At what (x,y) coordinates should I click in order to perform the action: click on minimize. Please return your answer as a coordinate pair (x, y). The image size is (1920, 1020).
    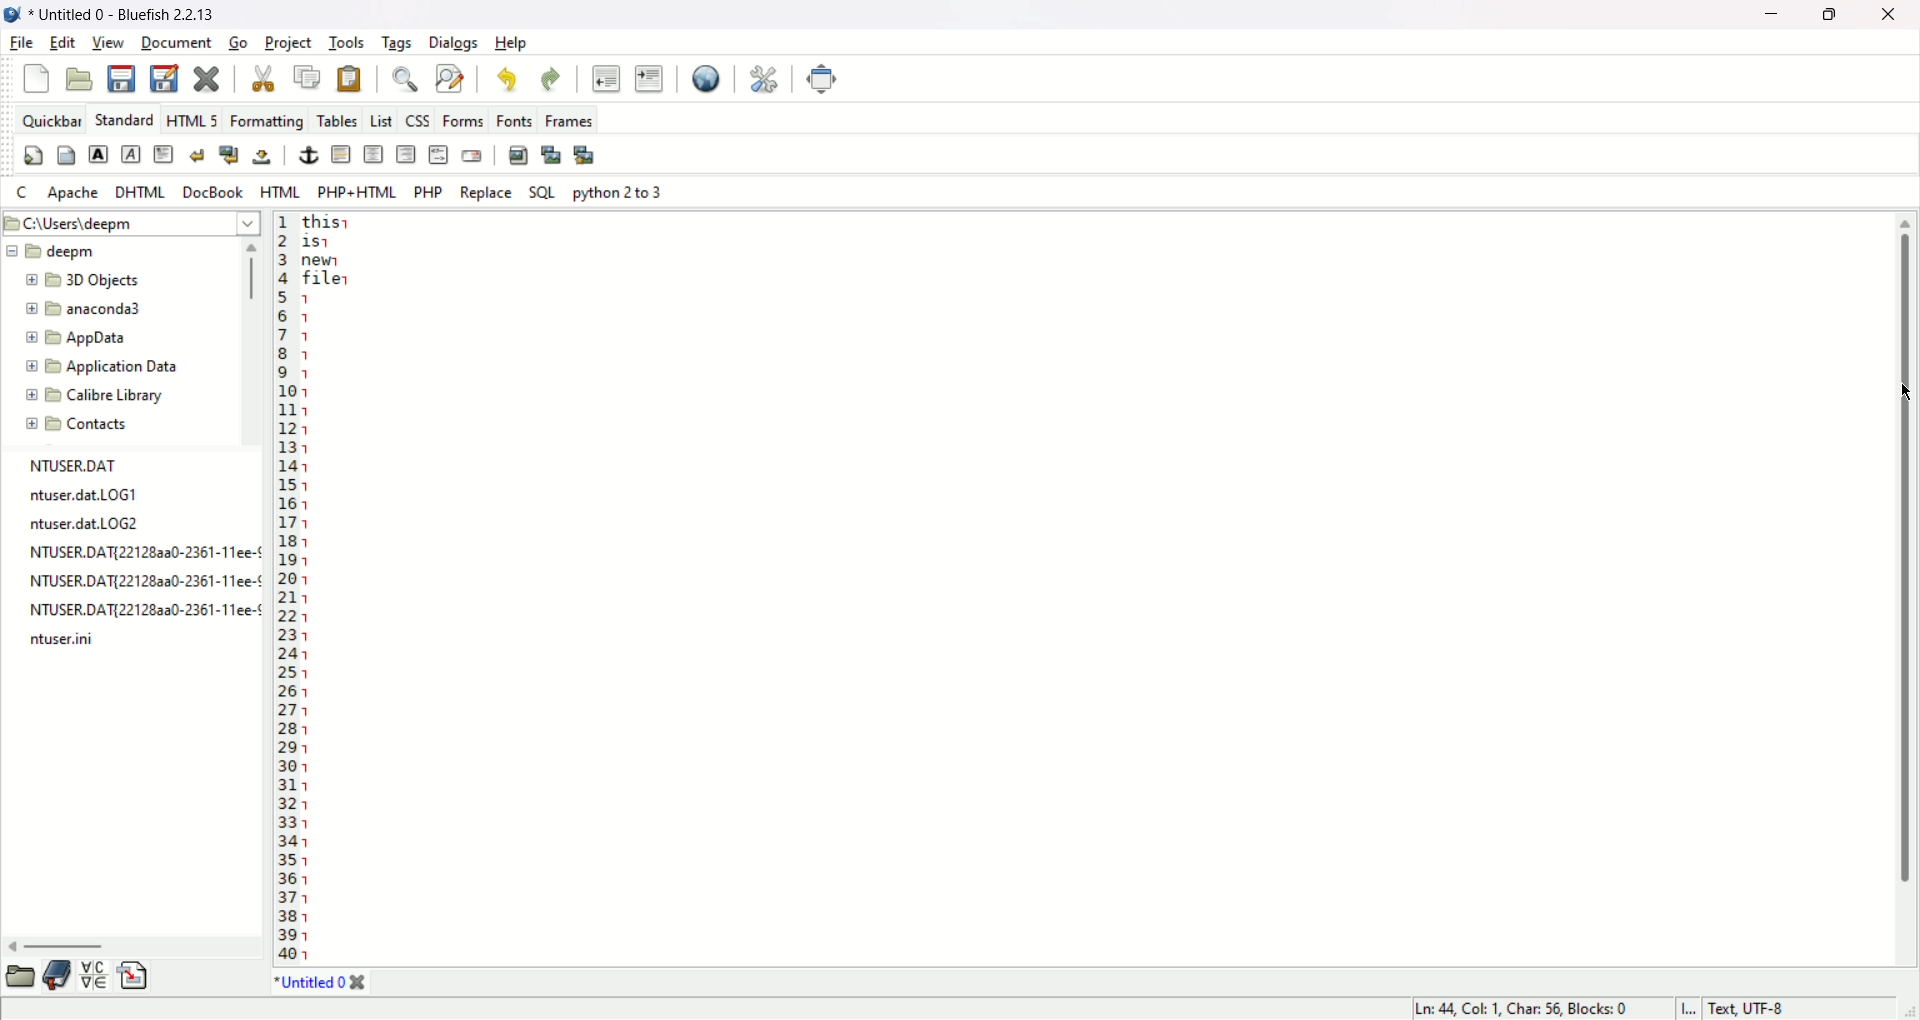
    Looking at the image, I should click on (1777, 14).